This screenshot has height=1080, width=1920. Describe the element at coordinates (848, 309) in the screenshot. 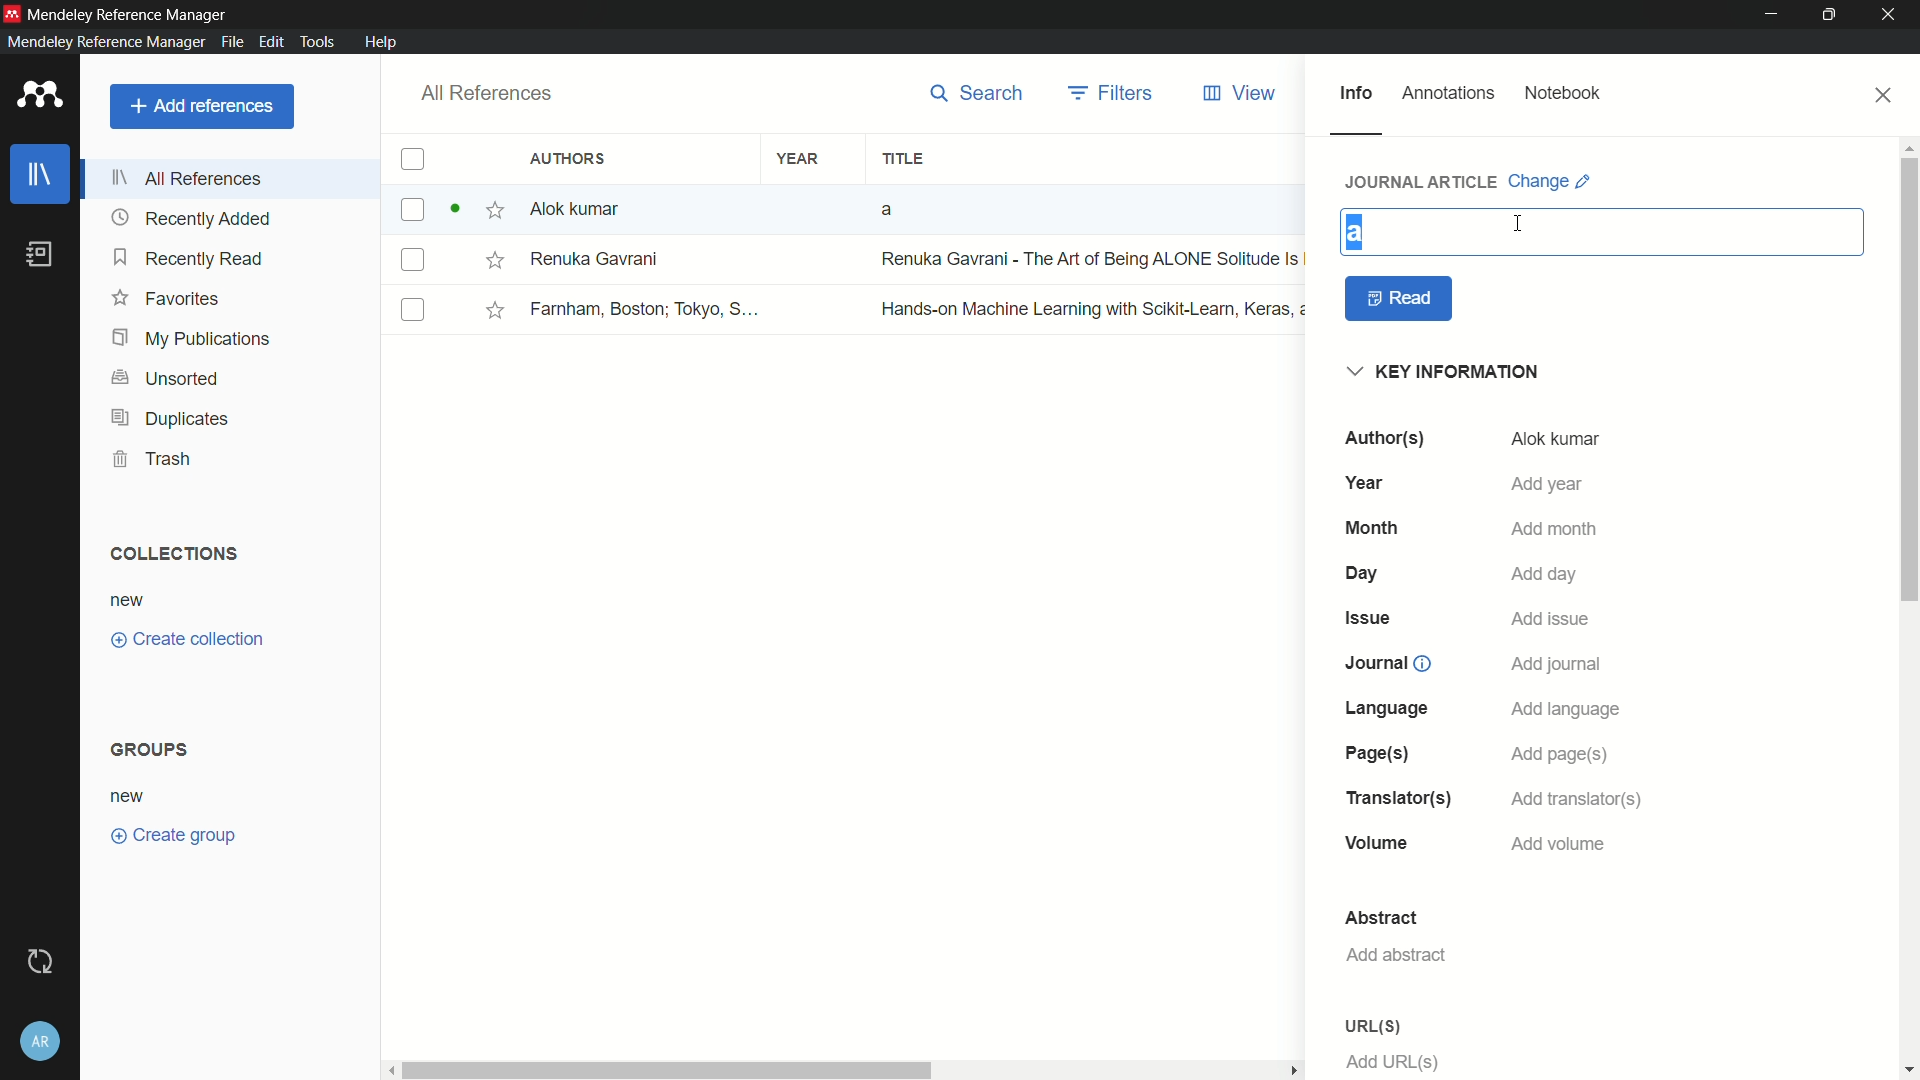

I see `book-3` at that location.